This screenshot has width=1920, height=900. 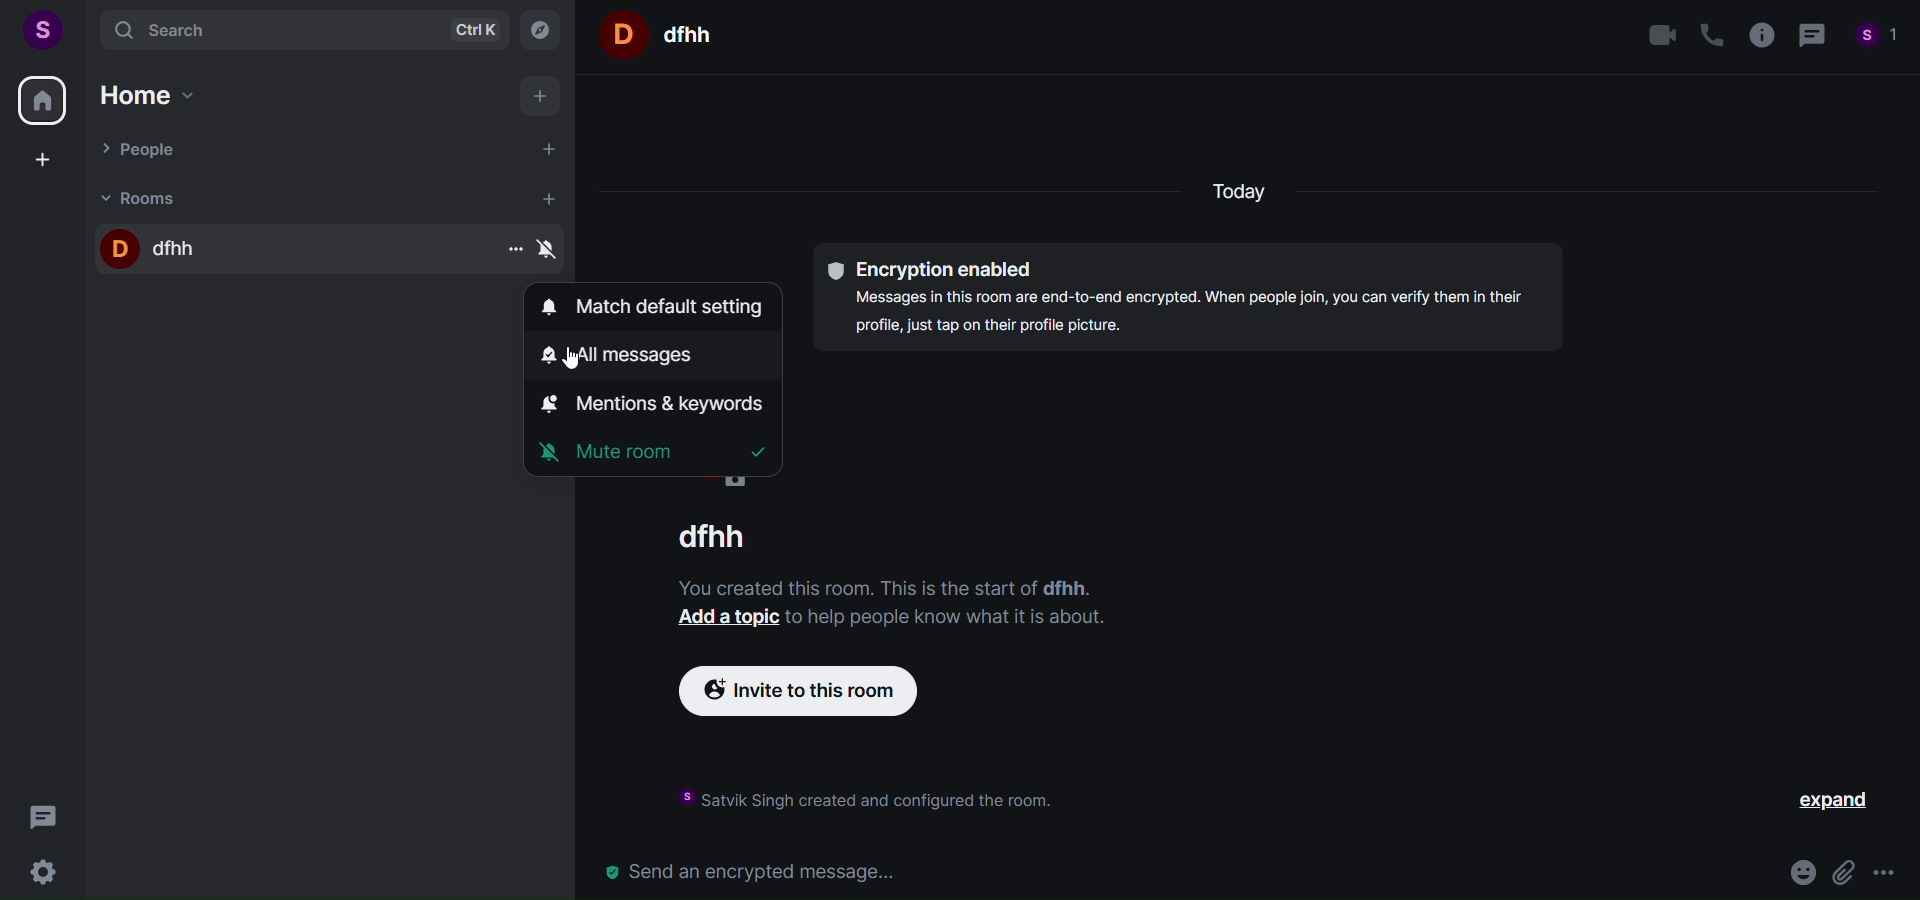 What do you see at coordinates (1800, 870) in the screenshot?
I see `emoji` at bounding box center [1800, 870].